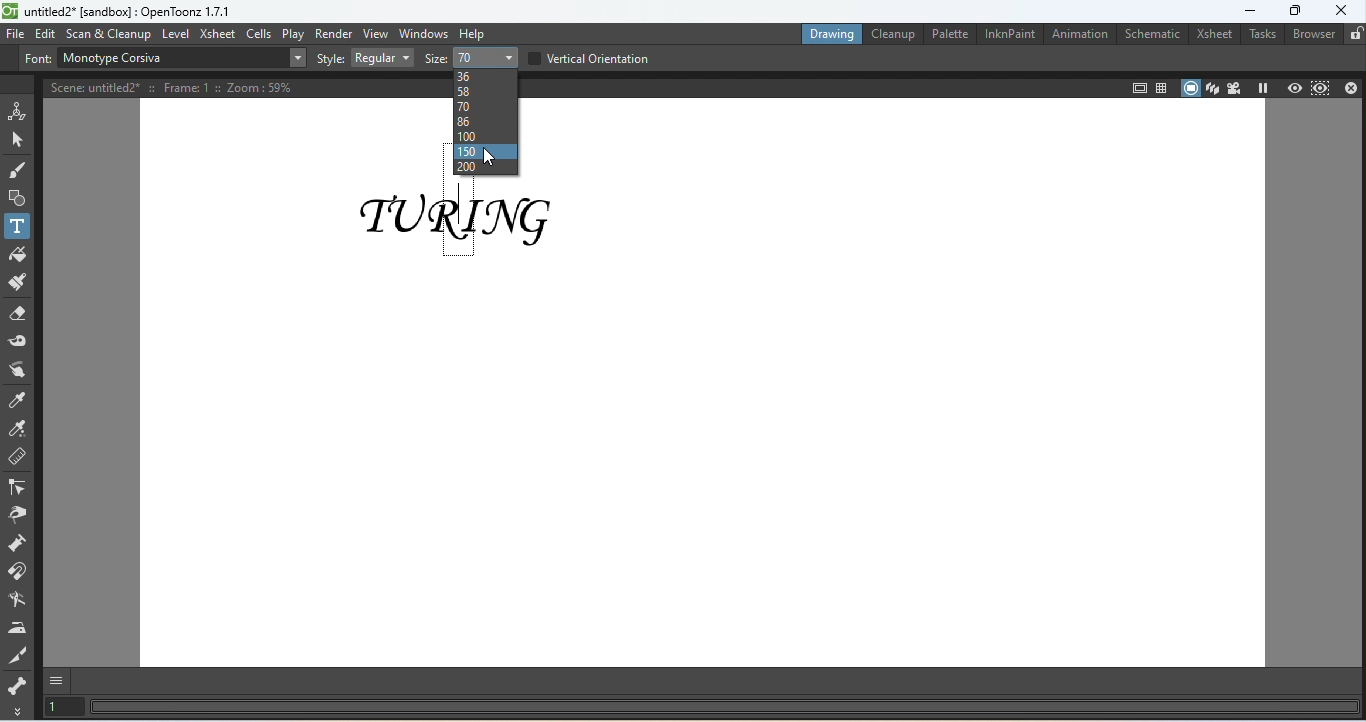 This screenshot has width=1366, height=722. What do you see at coordinates (484, 107) in the screenshot?
I see `70` at bounding box center [484, 107].